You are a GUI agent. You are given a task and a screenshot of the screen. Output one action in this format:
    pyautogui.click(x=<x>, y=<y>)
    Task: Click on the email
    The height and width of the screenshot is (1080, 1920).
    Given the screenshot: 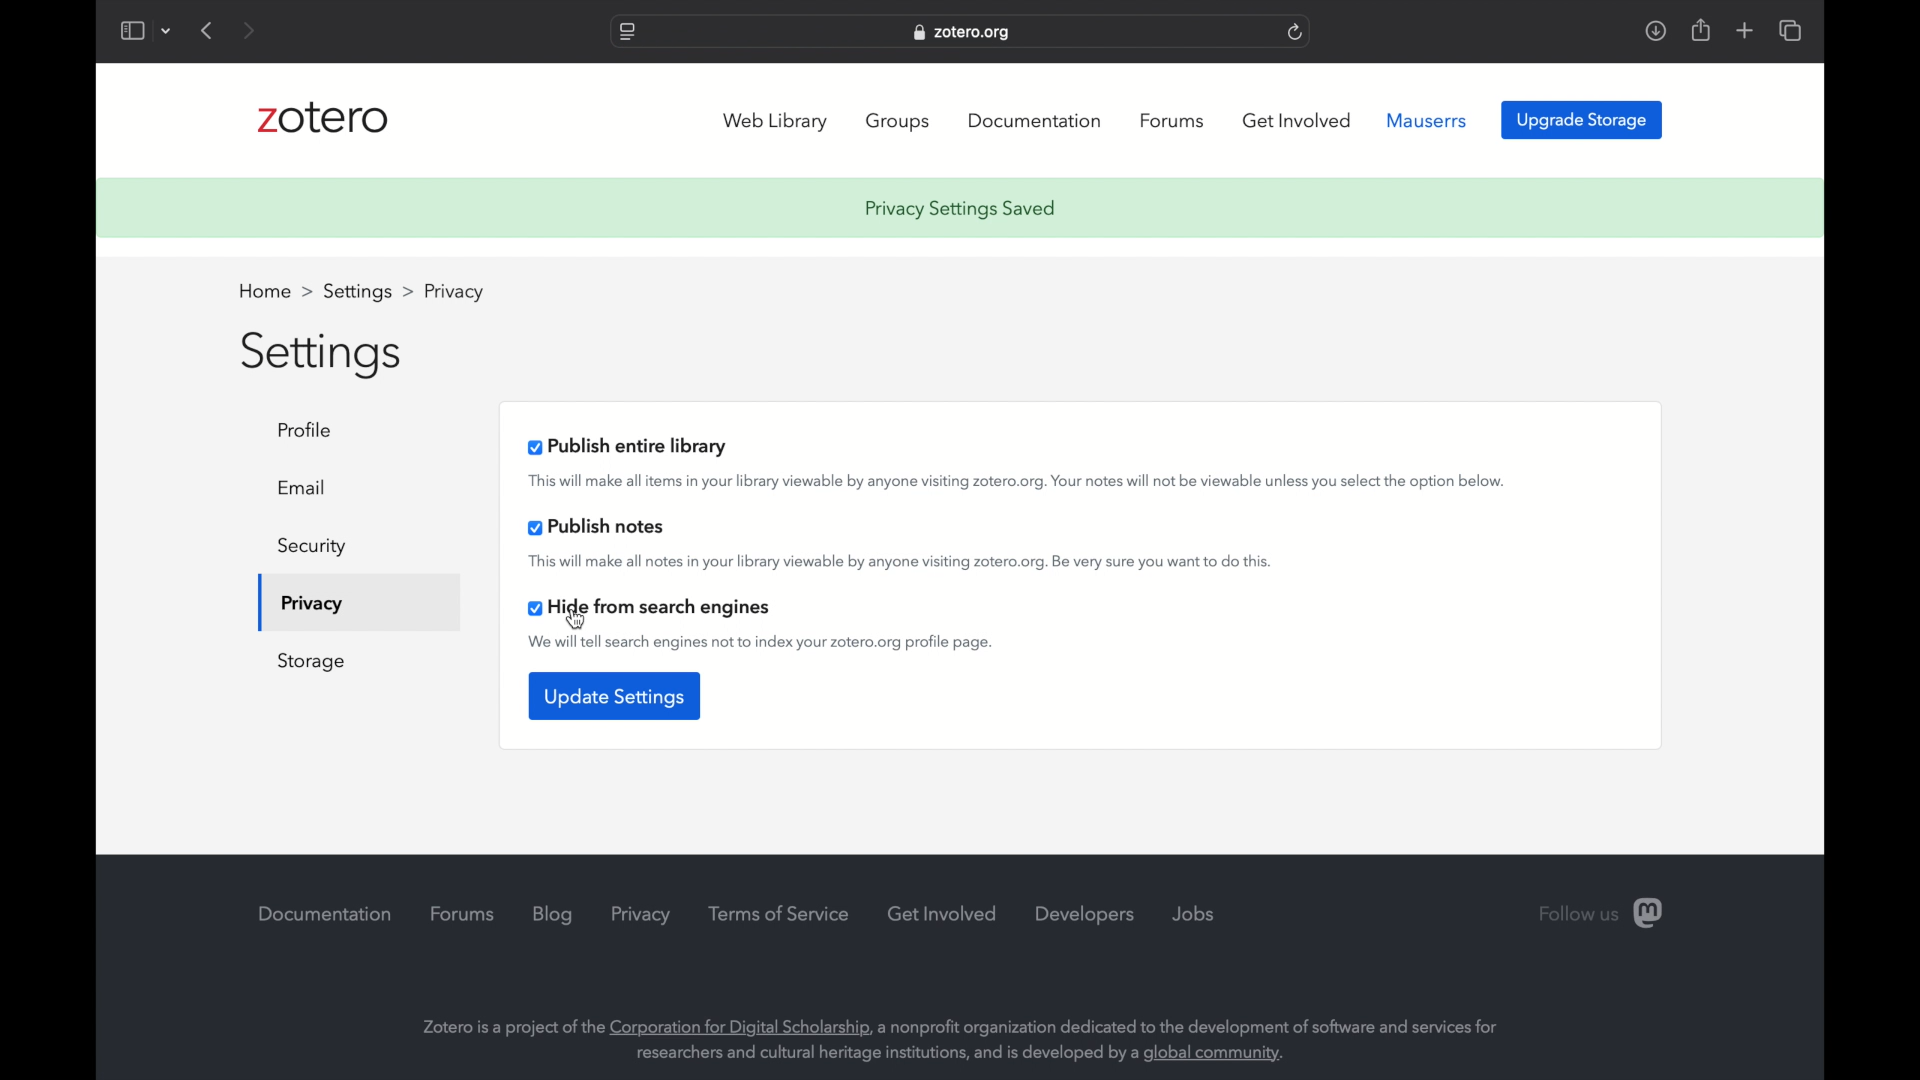 What is the action you would take?
    pyautogui.click(x=302, y=488)
    